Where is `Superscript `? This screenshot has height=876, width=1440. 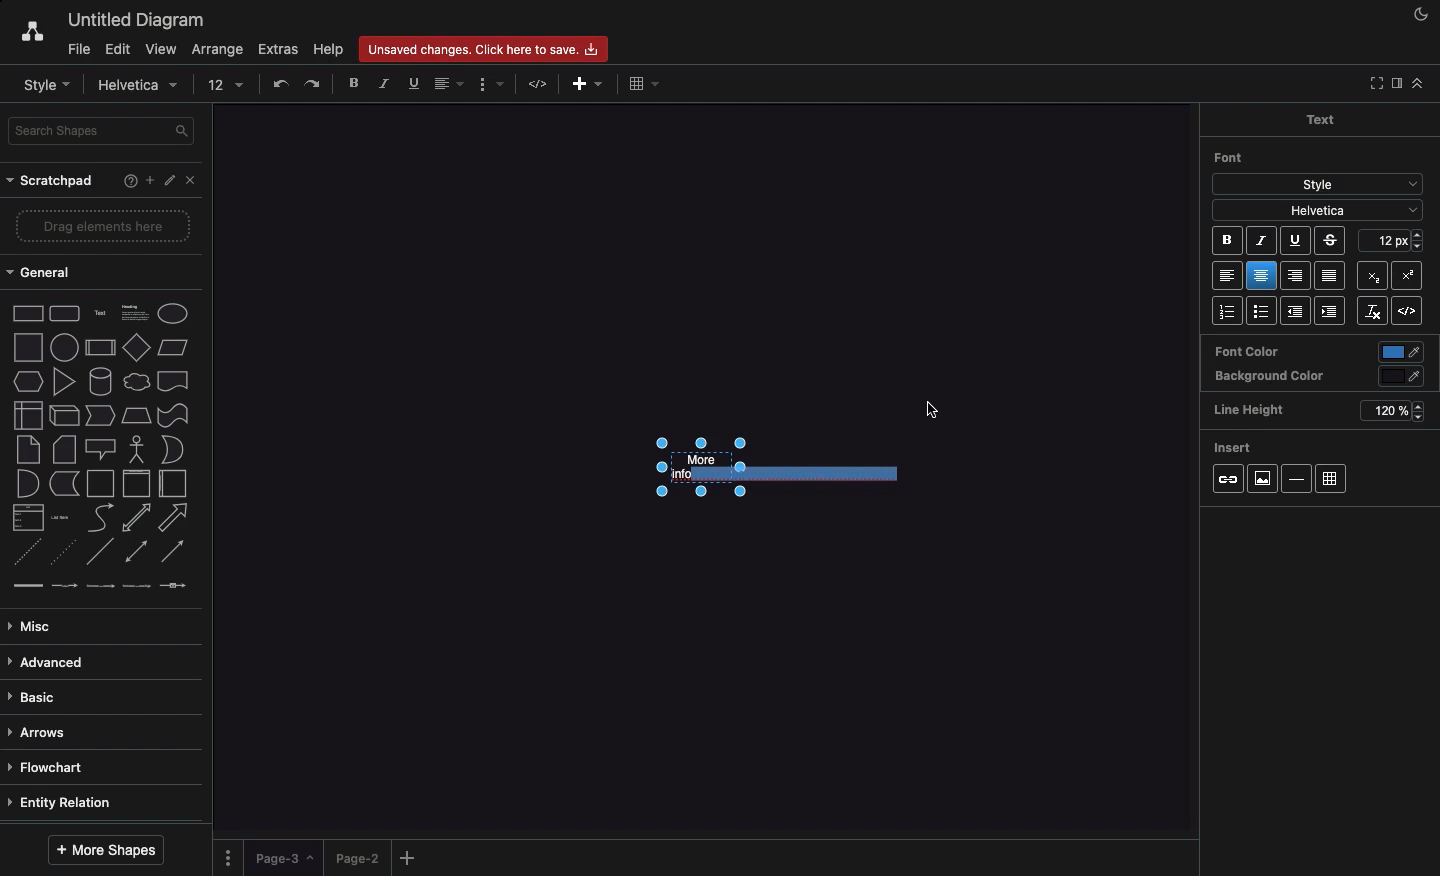 Superscript  is located at coordinates (1371, 273).